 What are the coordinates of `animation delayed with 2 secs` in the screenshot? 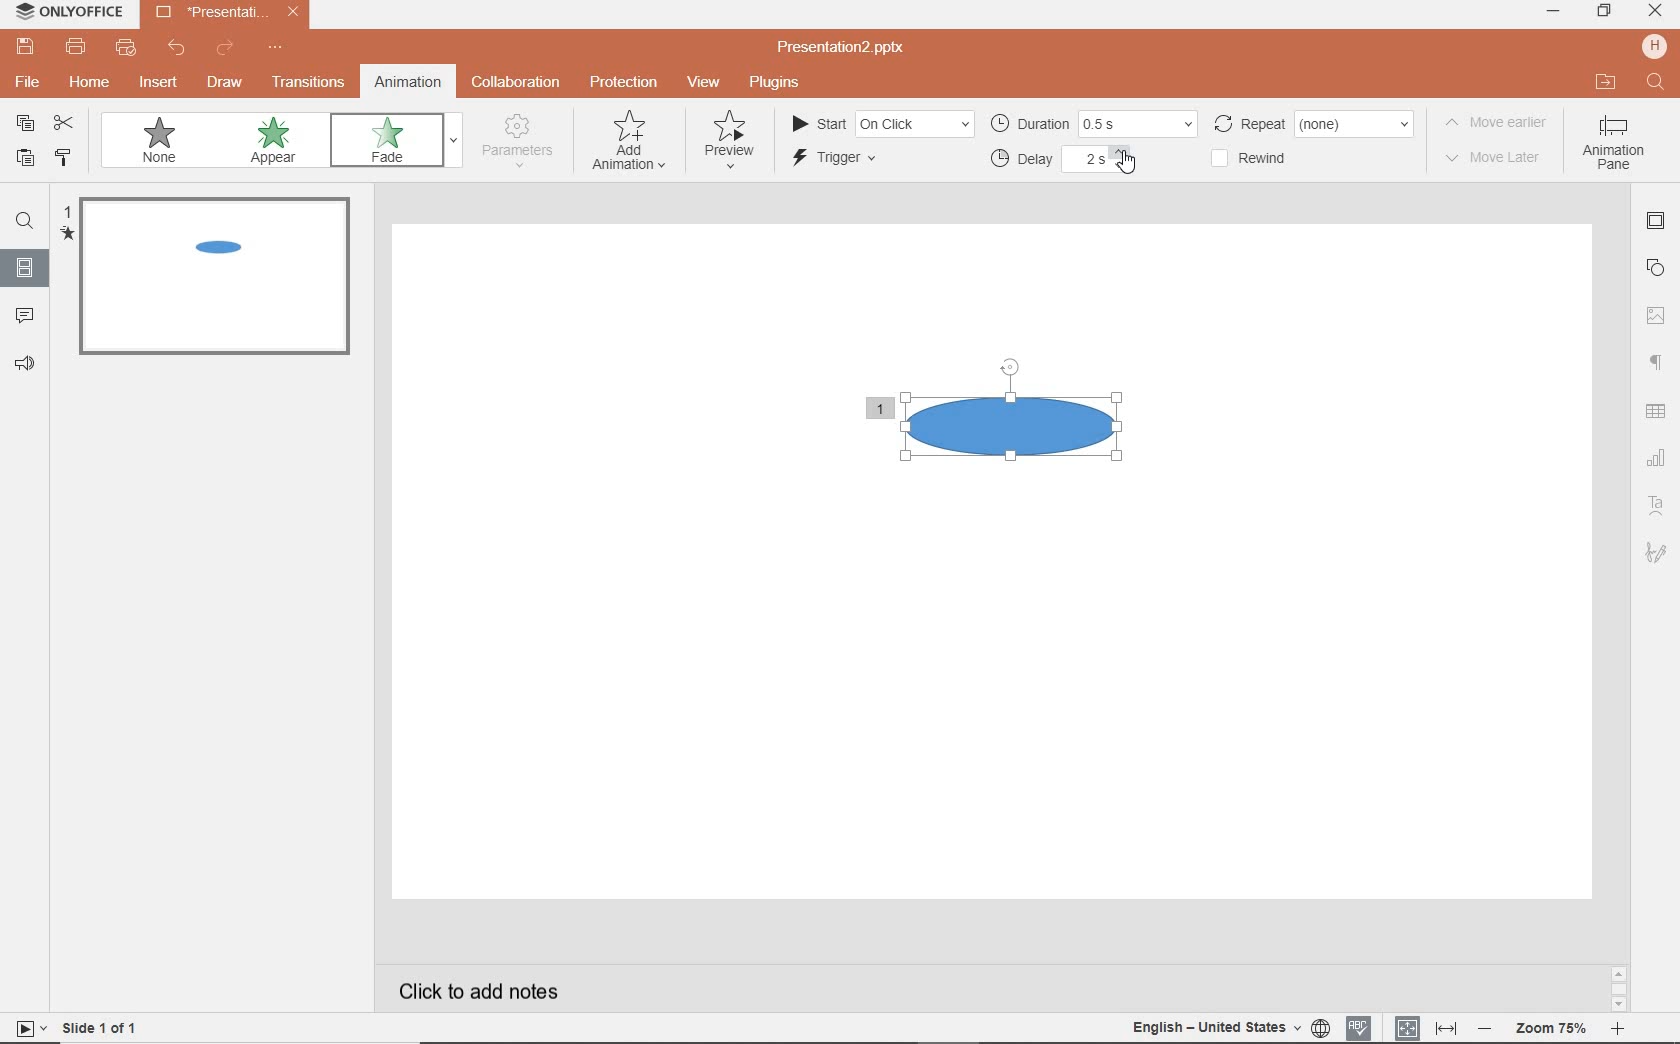 It's located at (1096, 160).